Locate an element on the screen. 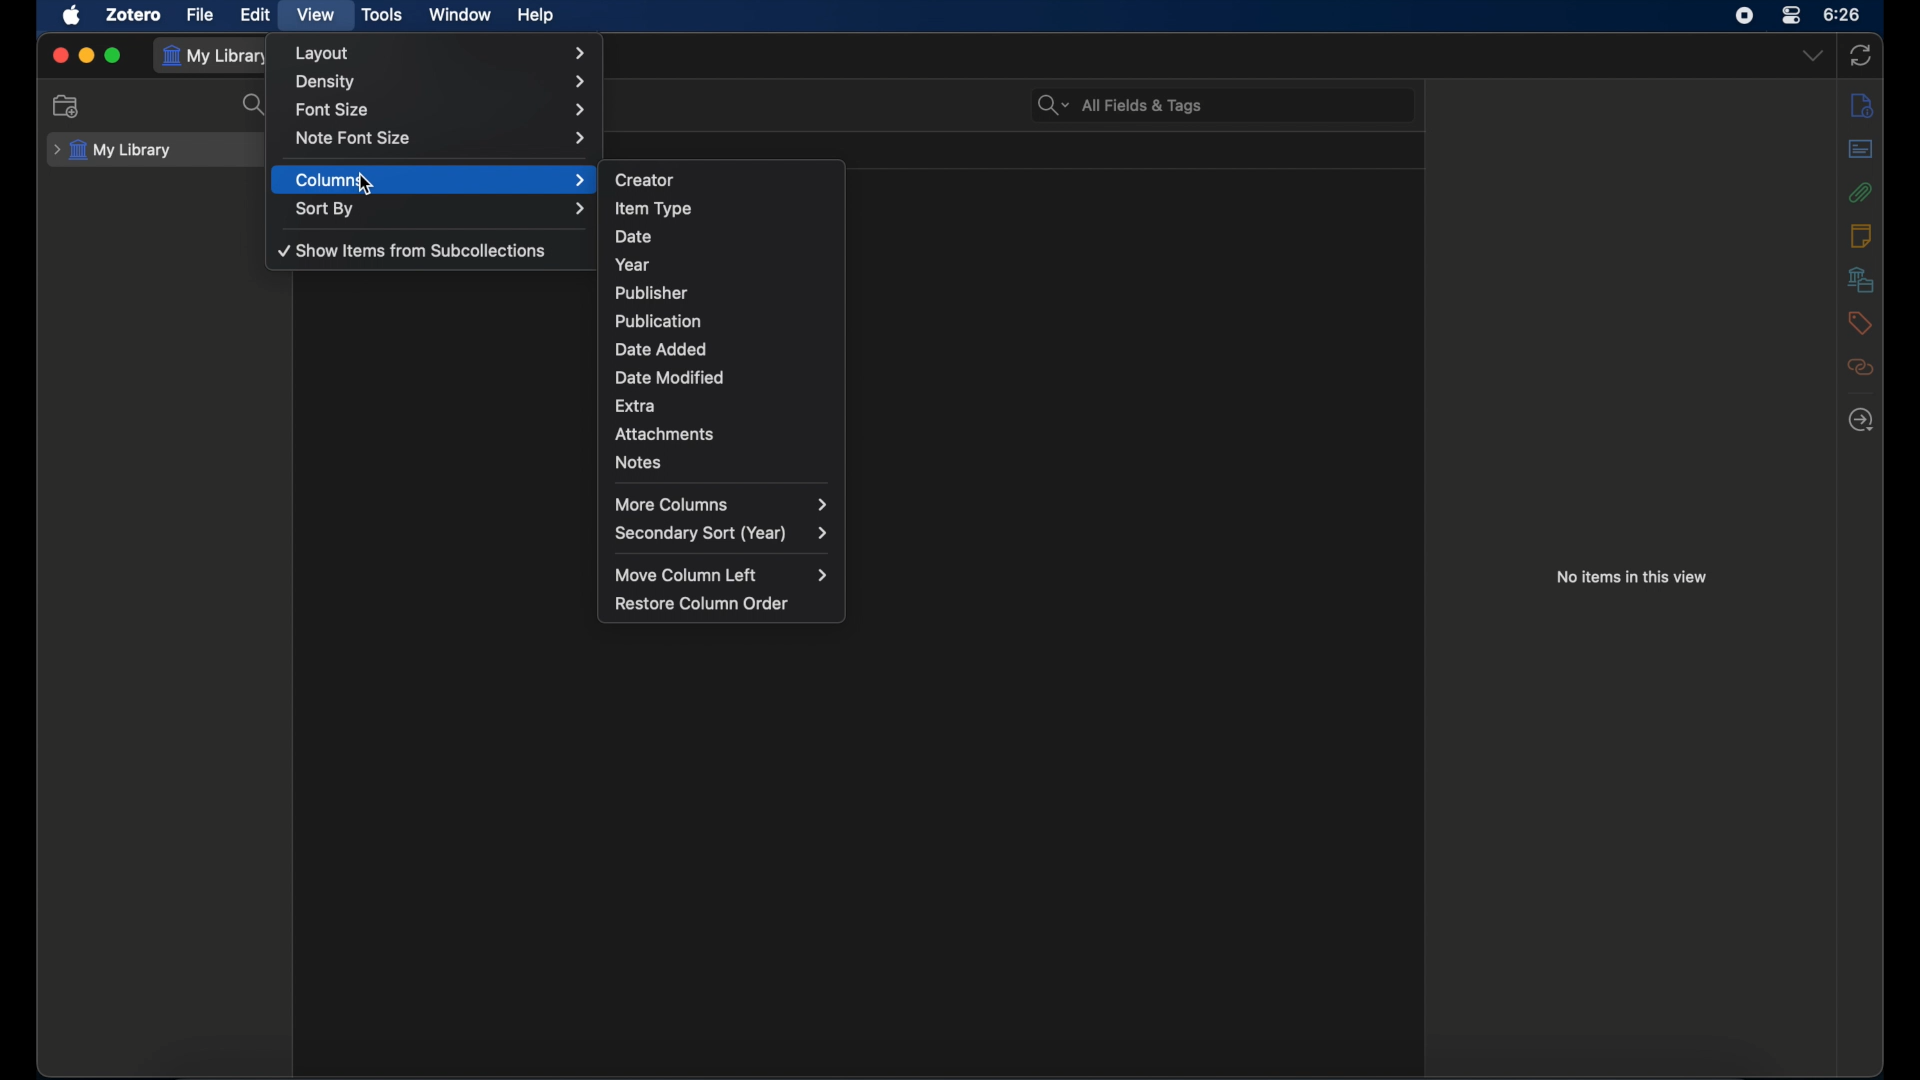 The image size is (1920, 1080). dropdown is located at coordinates (1813, 55).